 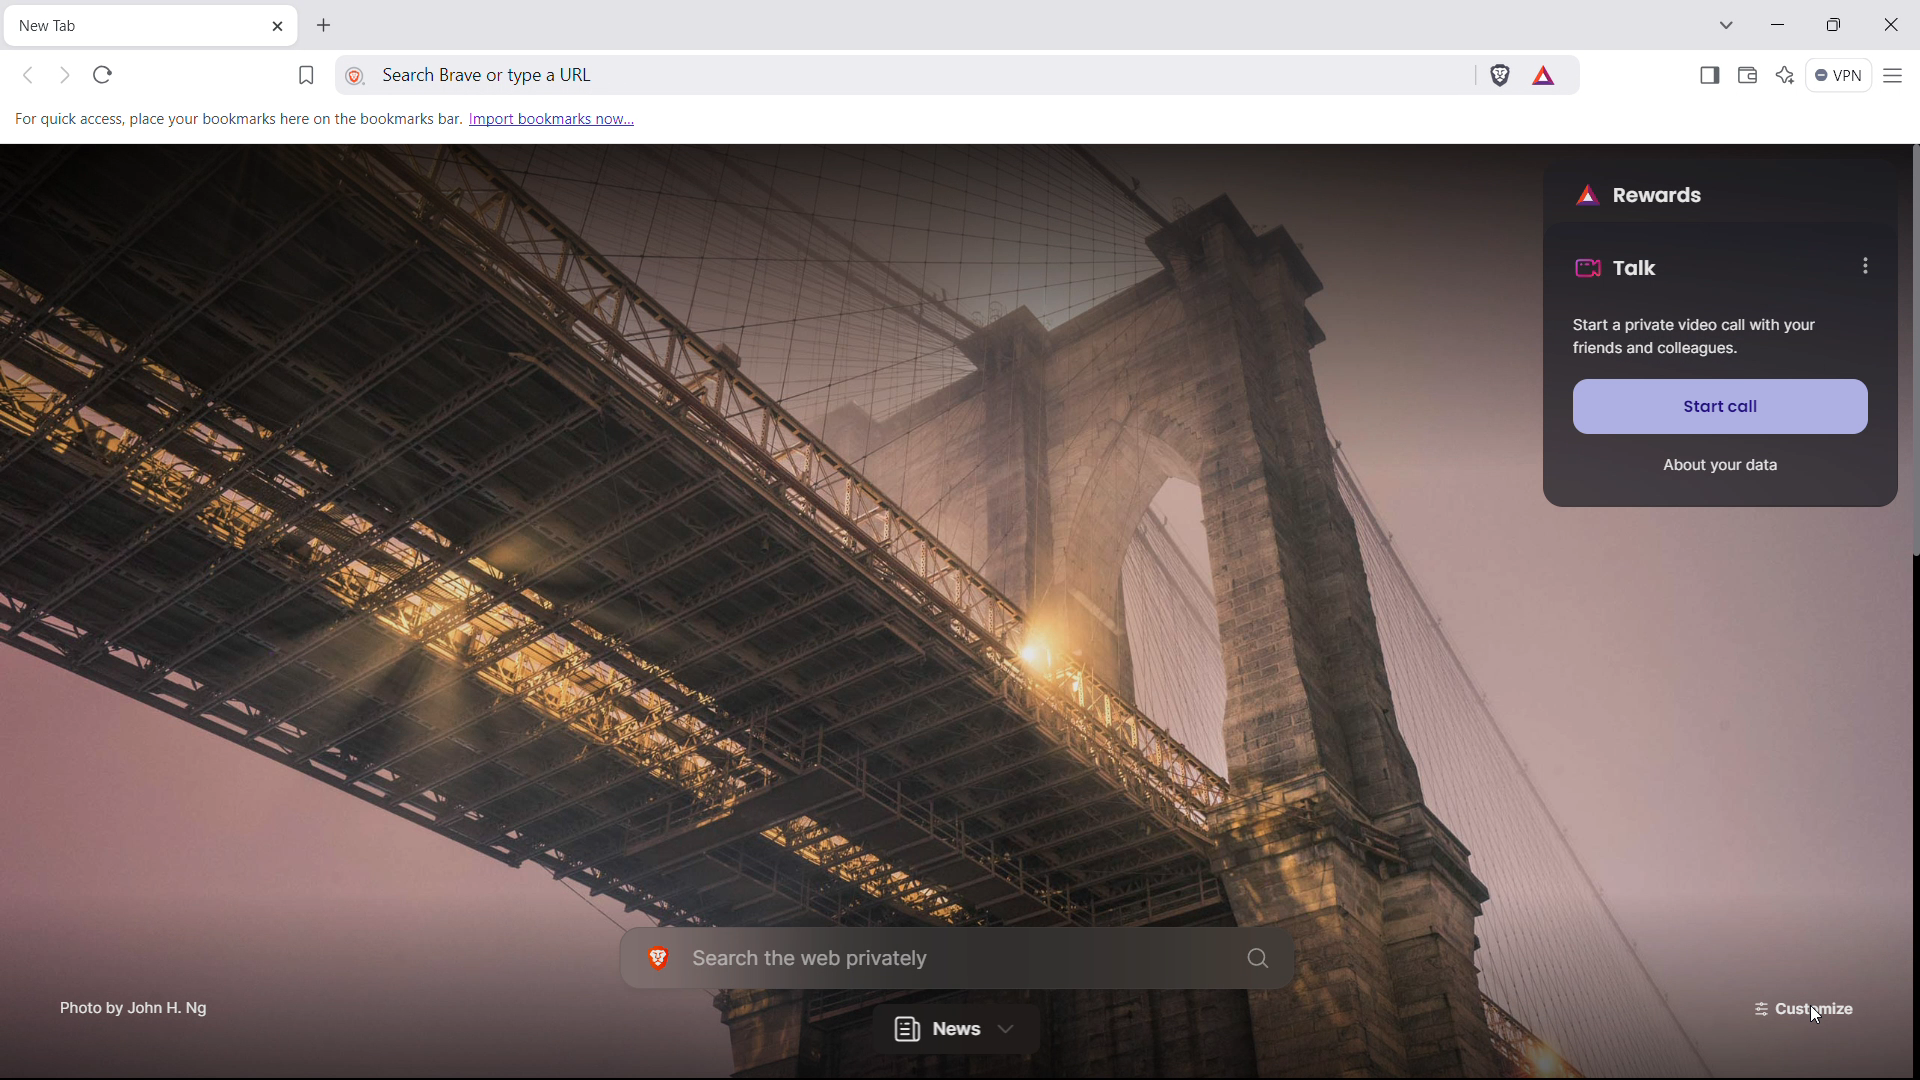 I want to click on search brave or type a URL, so click(x=786, y=75).